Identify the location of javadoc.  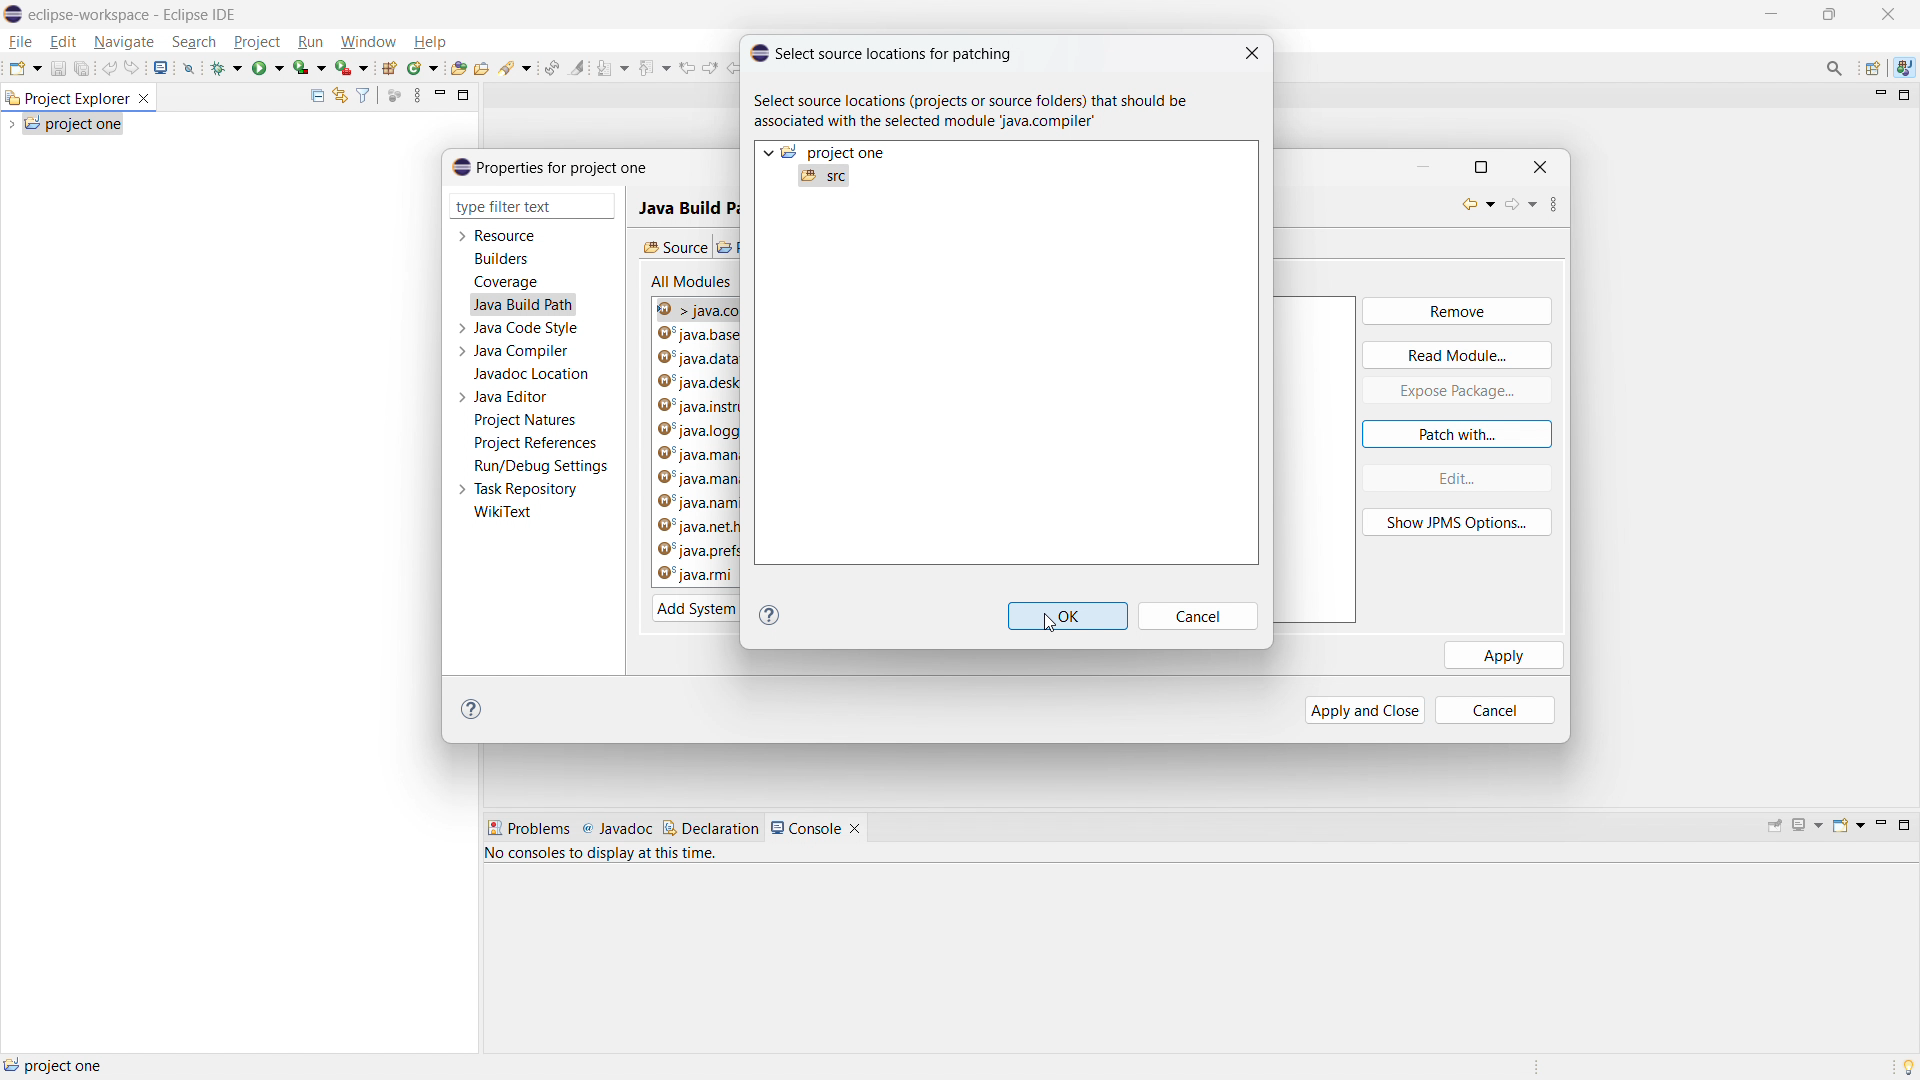
(617, 829).